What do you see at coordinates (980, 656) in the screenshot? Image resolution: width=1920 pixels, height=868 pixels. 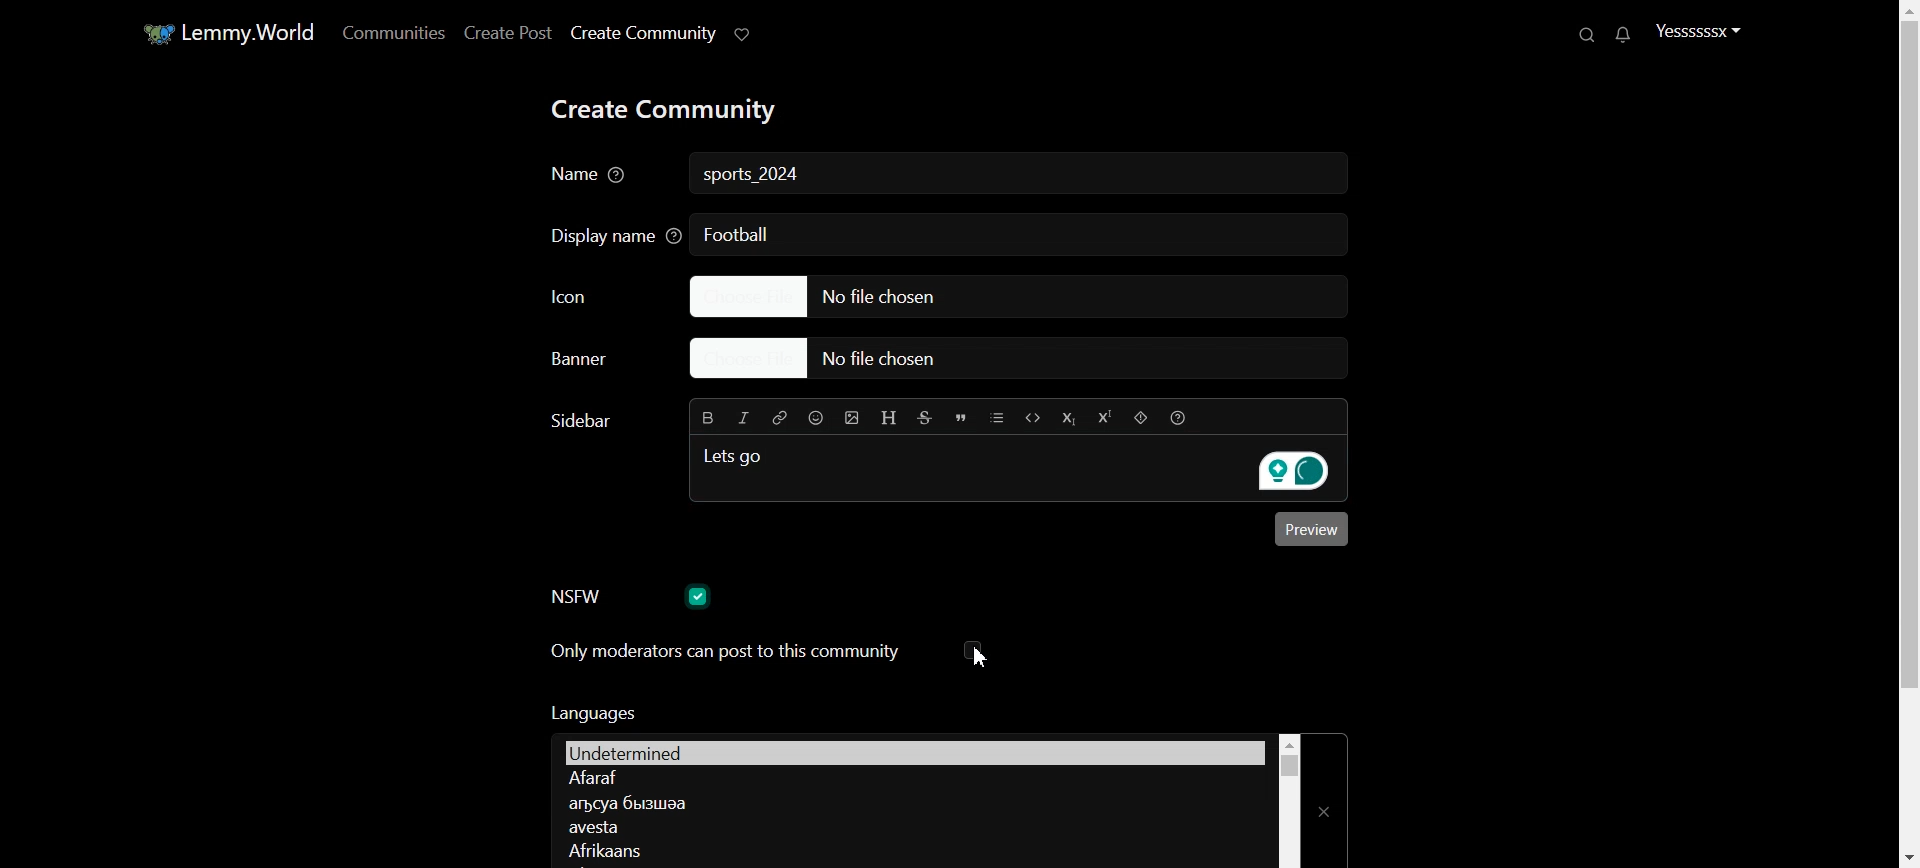 I see `Cursor` at bounding box center [980, 656].